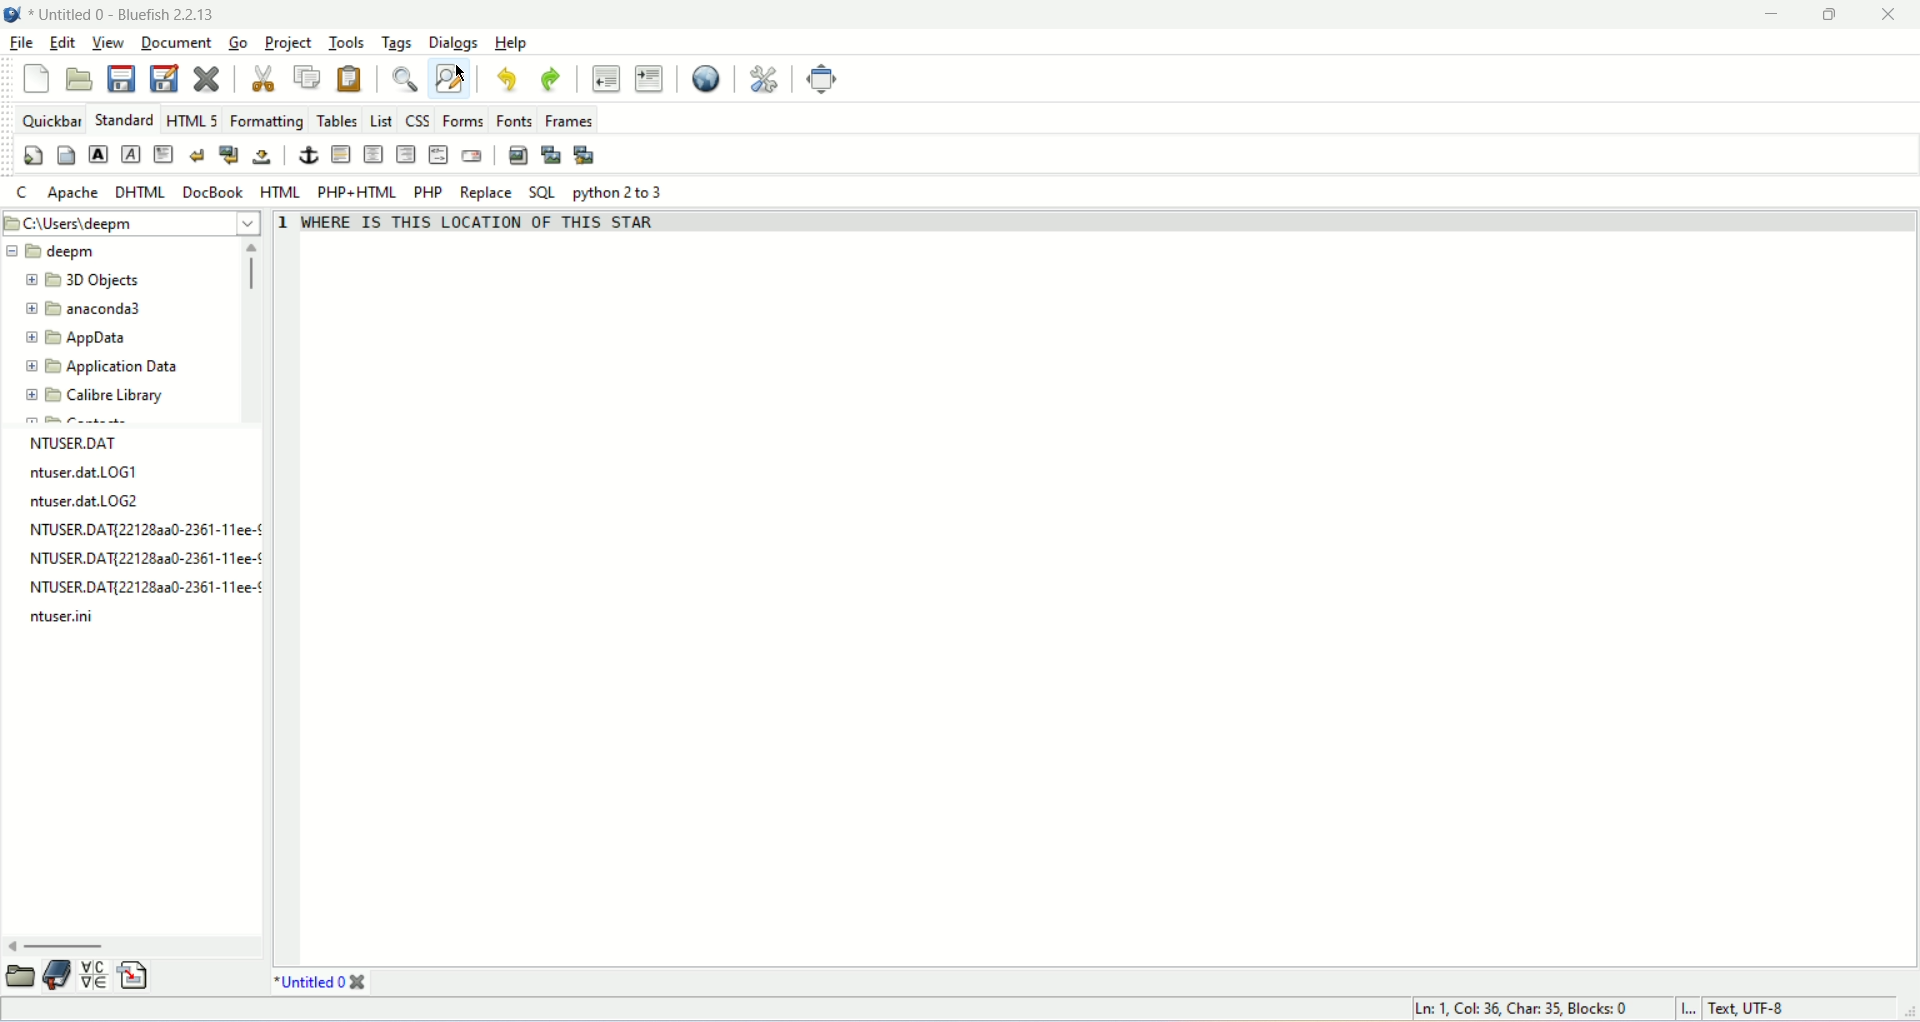 This screenshot has height=1022, width=1920. I want to click on minimize, so click(1777, 13).